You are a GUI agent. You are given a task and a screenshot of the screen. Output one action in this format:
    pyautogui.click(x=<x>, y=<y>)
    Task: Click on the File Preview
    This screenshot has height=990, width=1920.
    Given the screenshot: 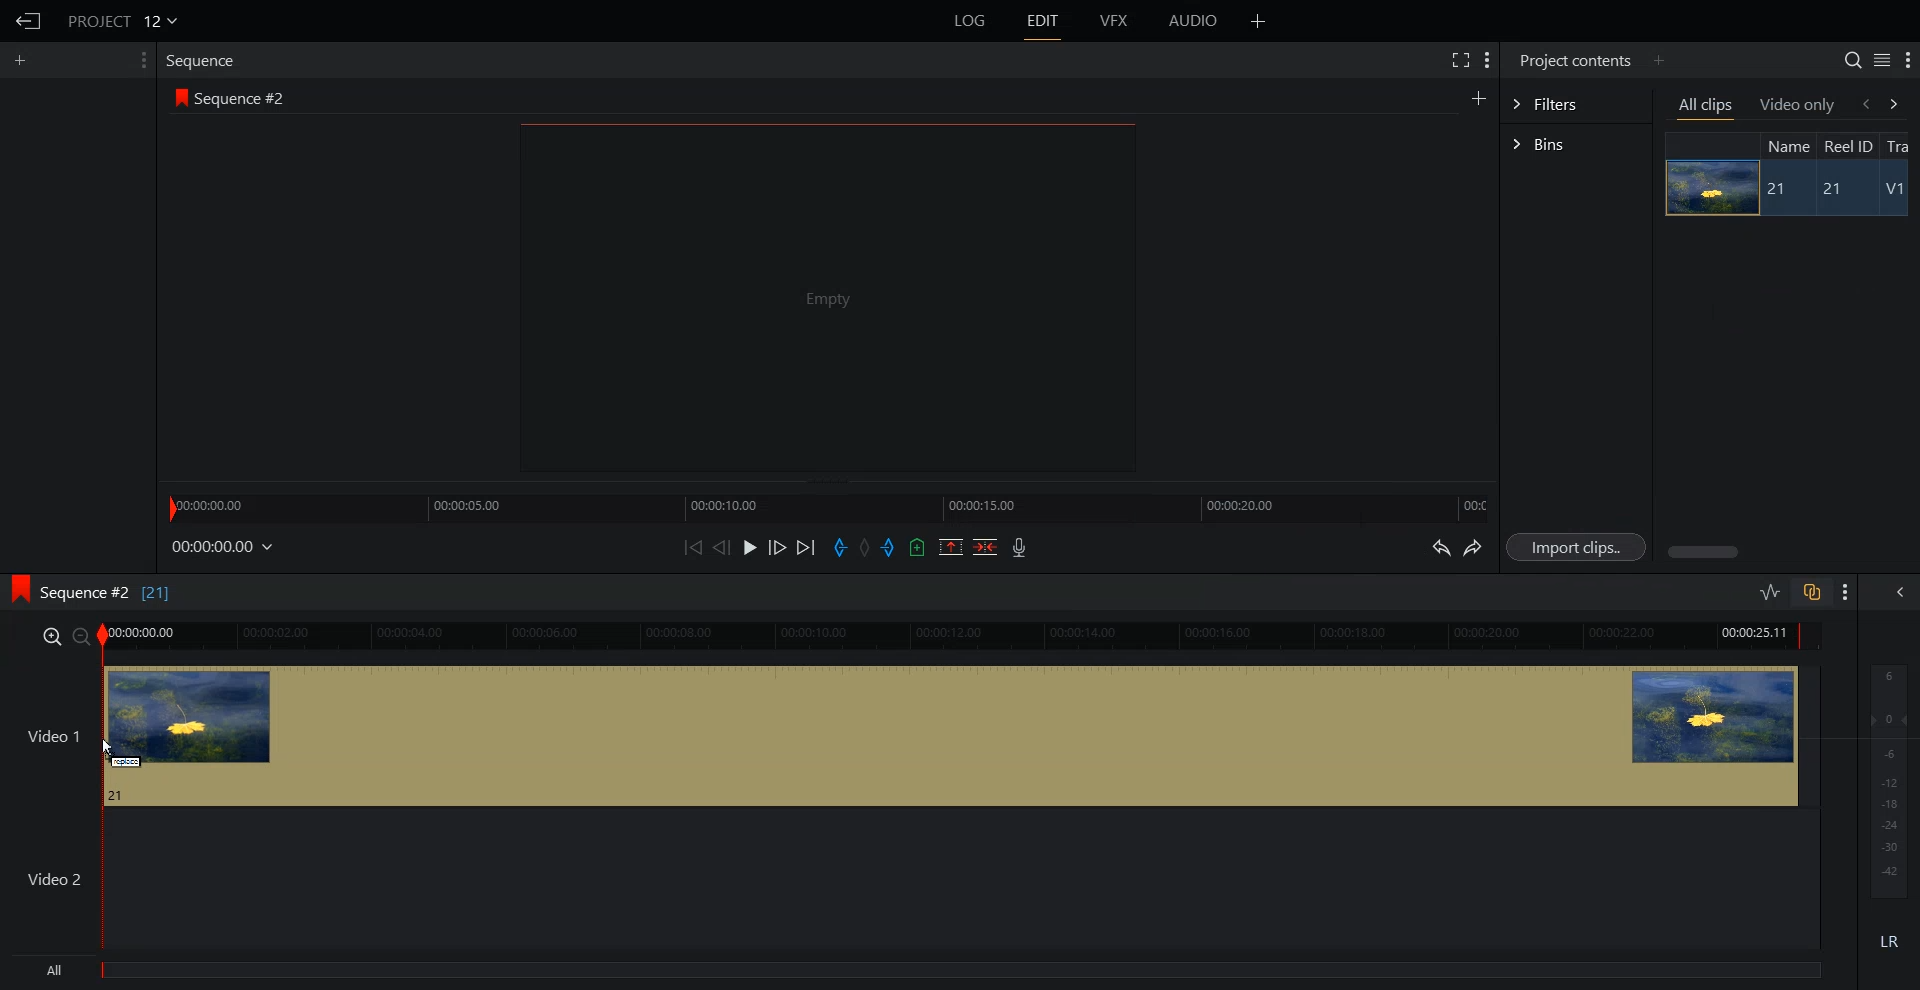 What is the action you would take?
    pyautogui.click(x=827, y=296)
    